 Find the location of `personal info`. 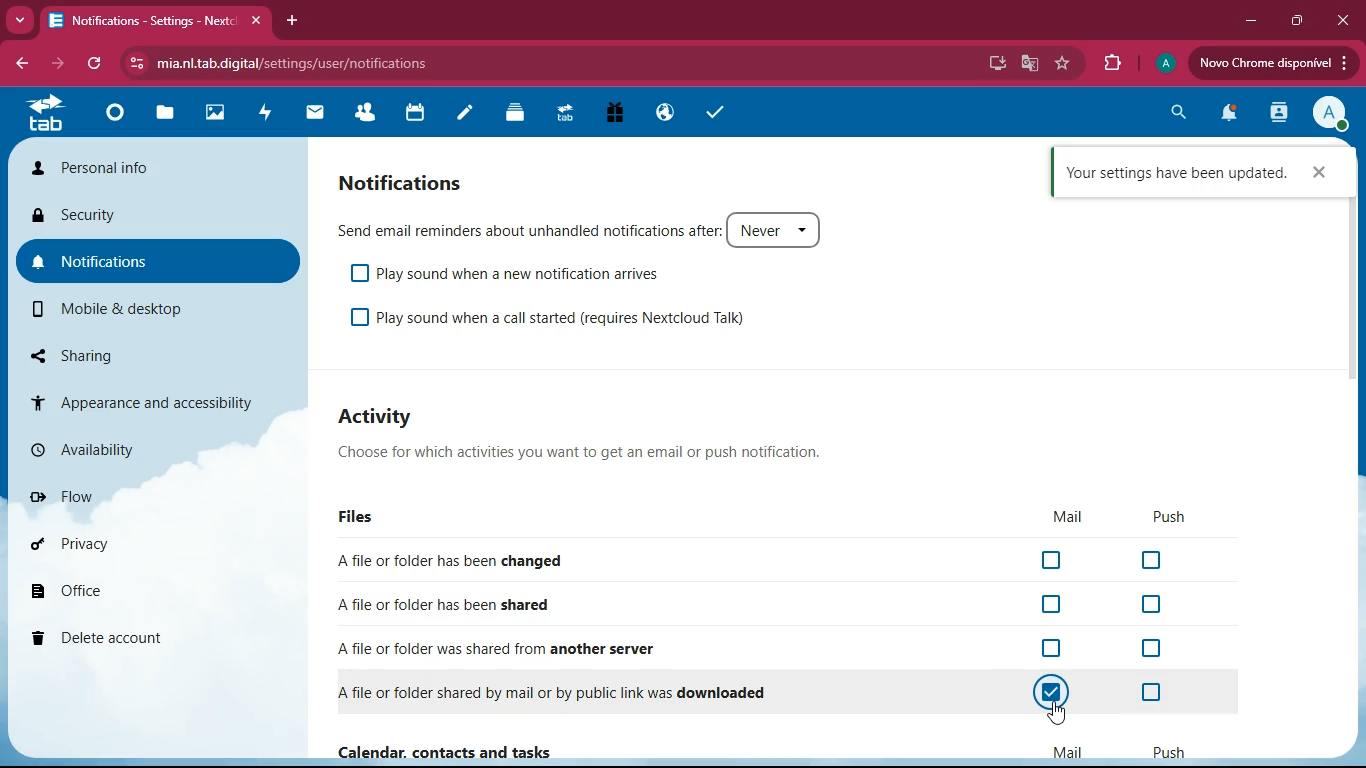

personal info is located at coordinates (156, 167).